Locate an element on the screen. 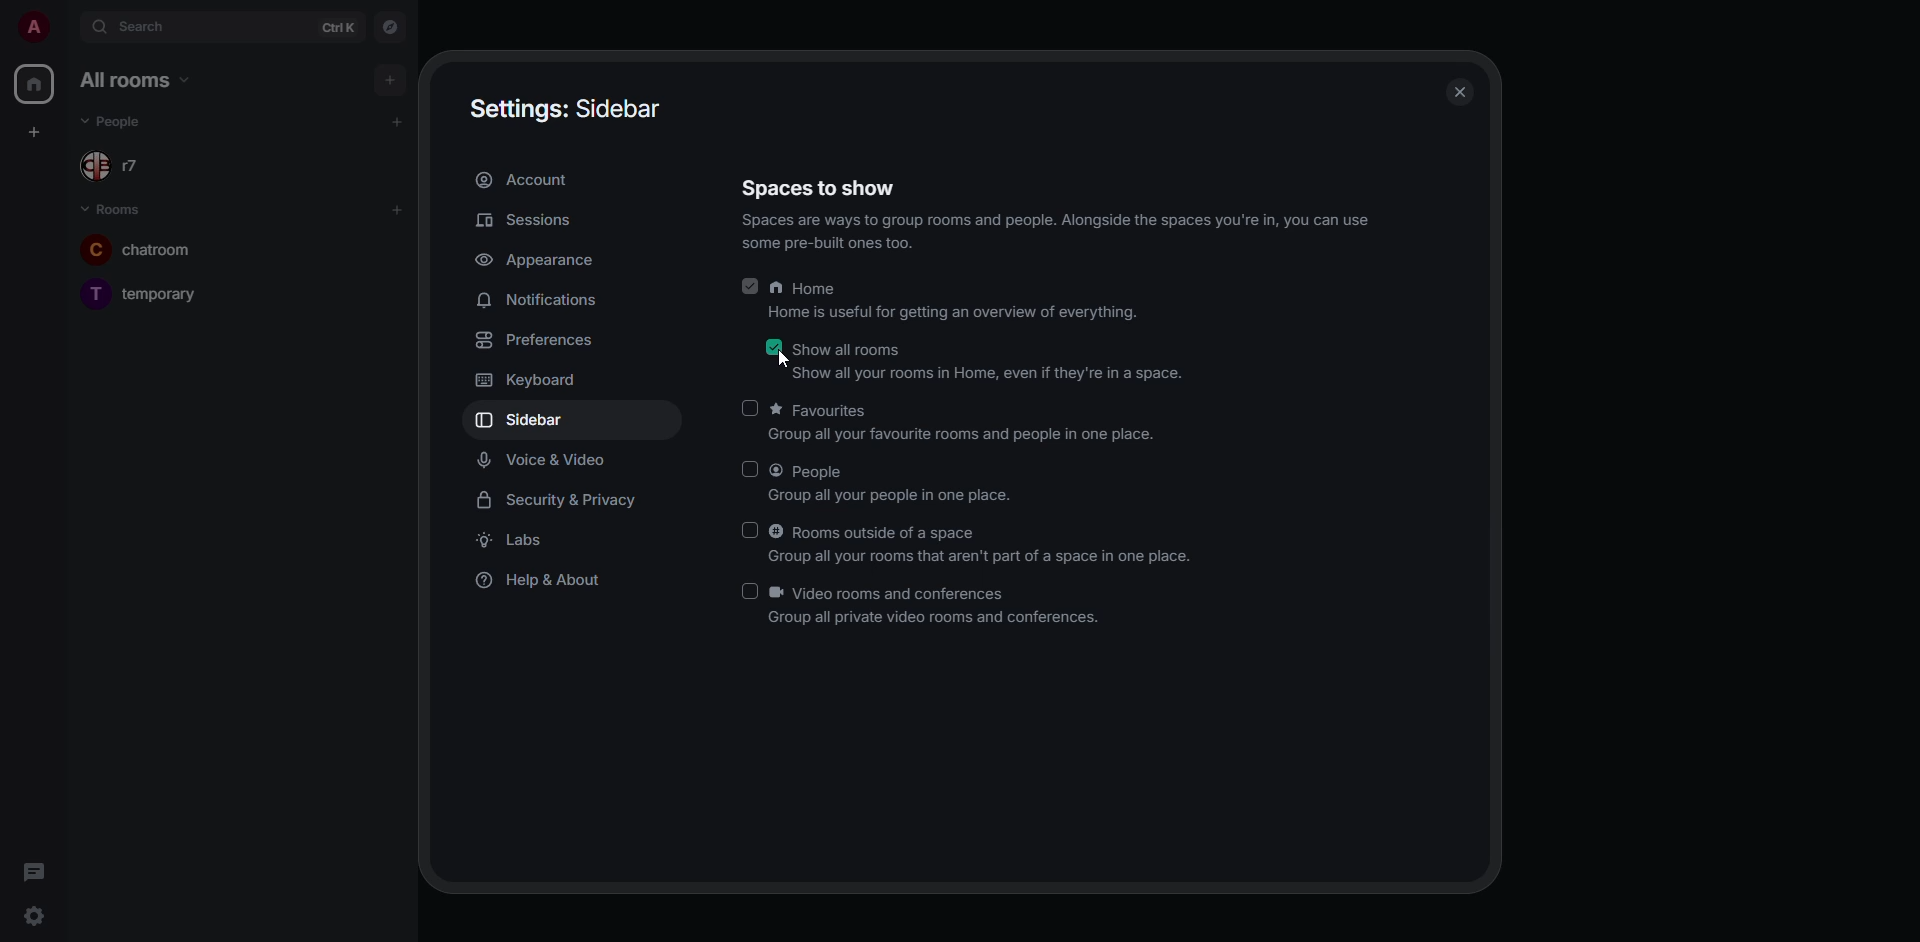 The width and height of the screenshot is (1920, 942). @ Video rooms and conferences
Group all private video rooms and conferences. is located at coordinates (944, 607).